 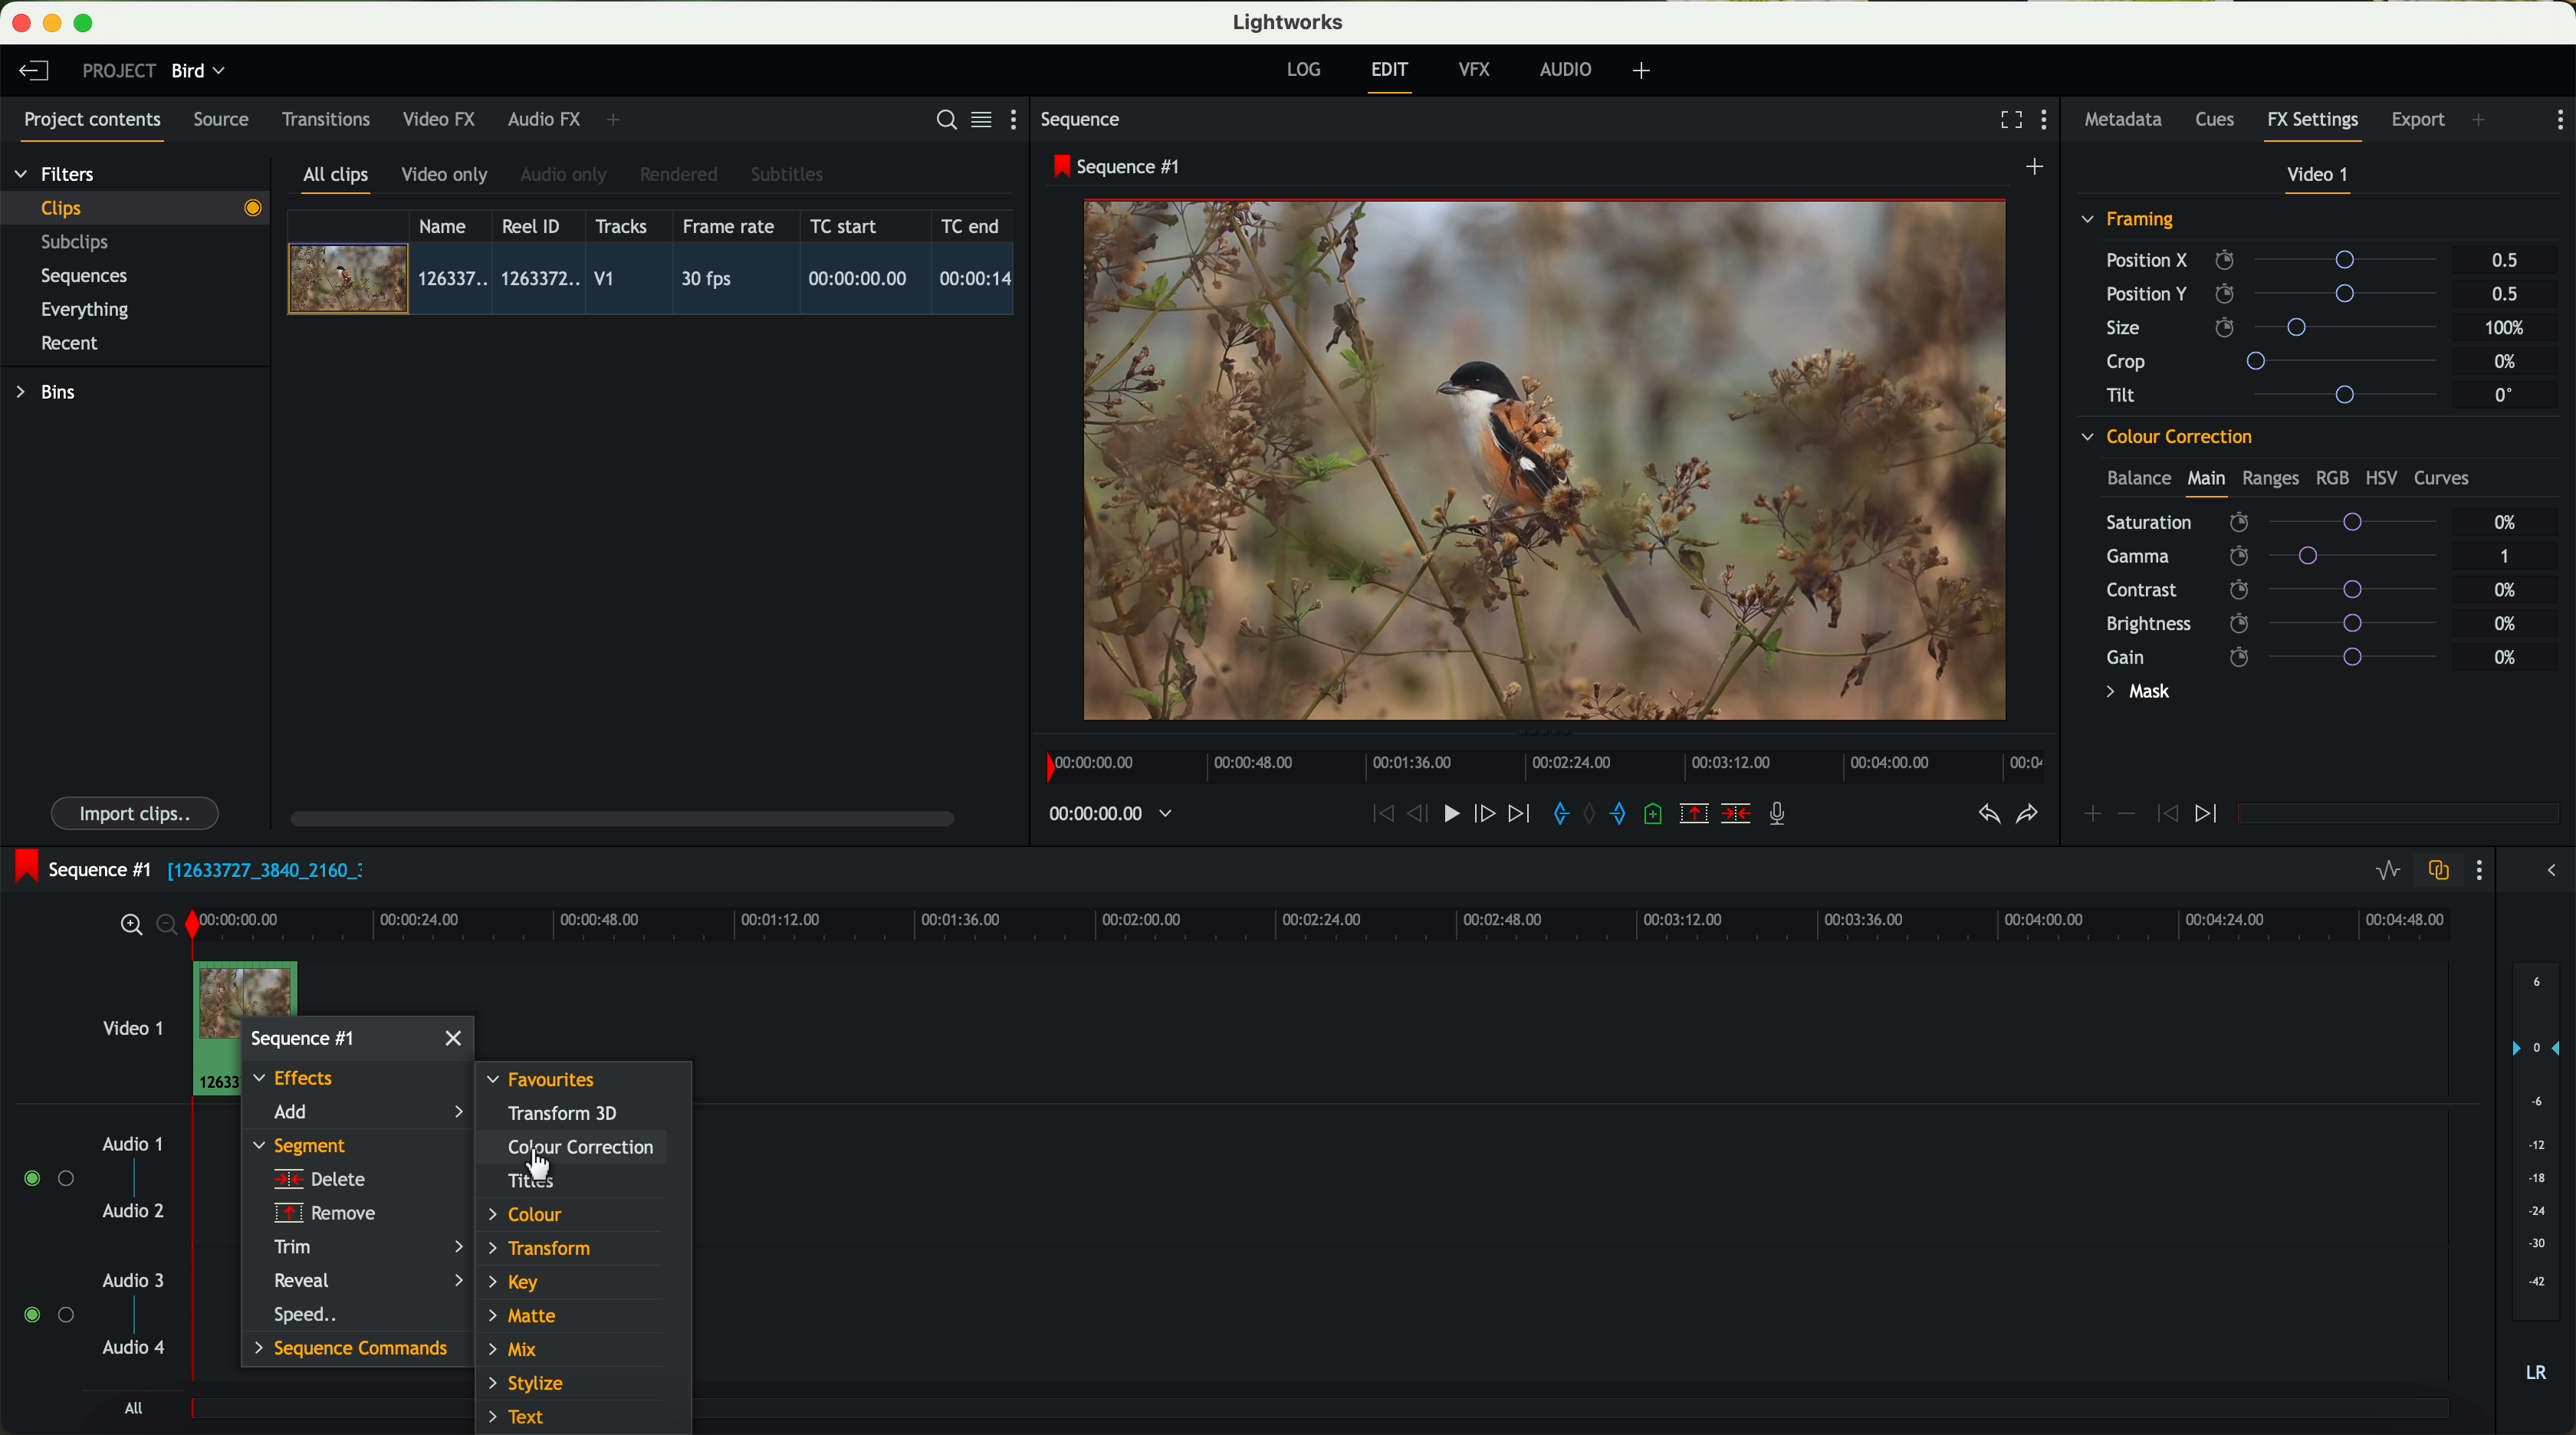 I want to click on 0%, so click(x=2508, y=590).